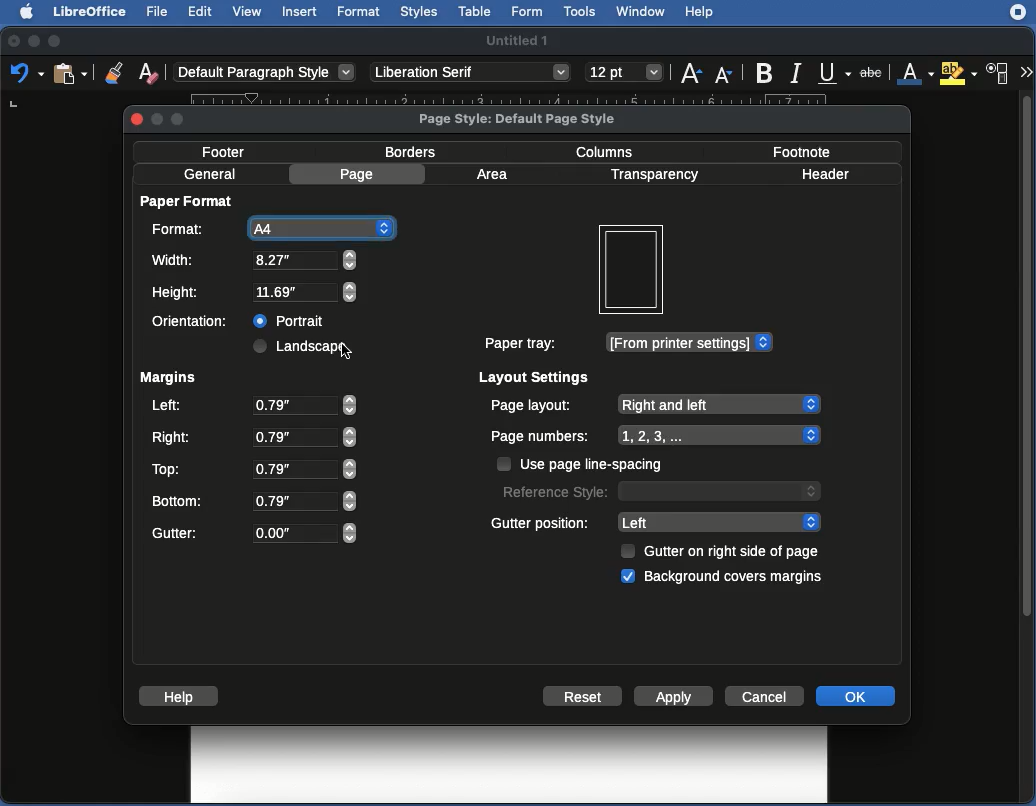 This screenshot has width=1036, height=806. Describe the element at coordinates (623, 72) in the screenshot. I see `size` at that location.